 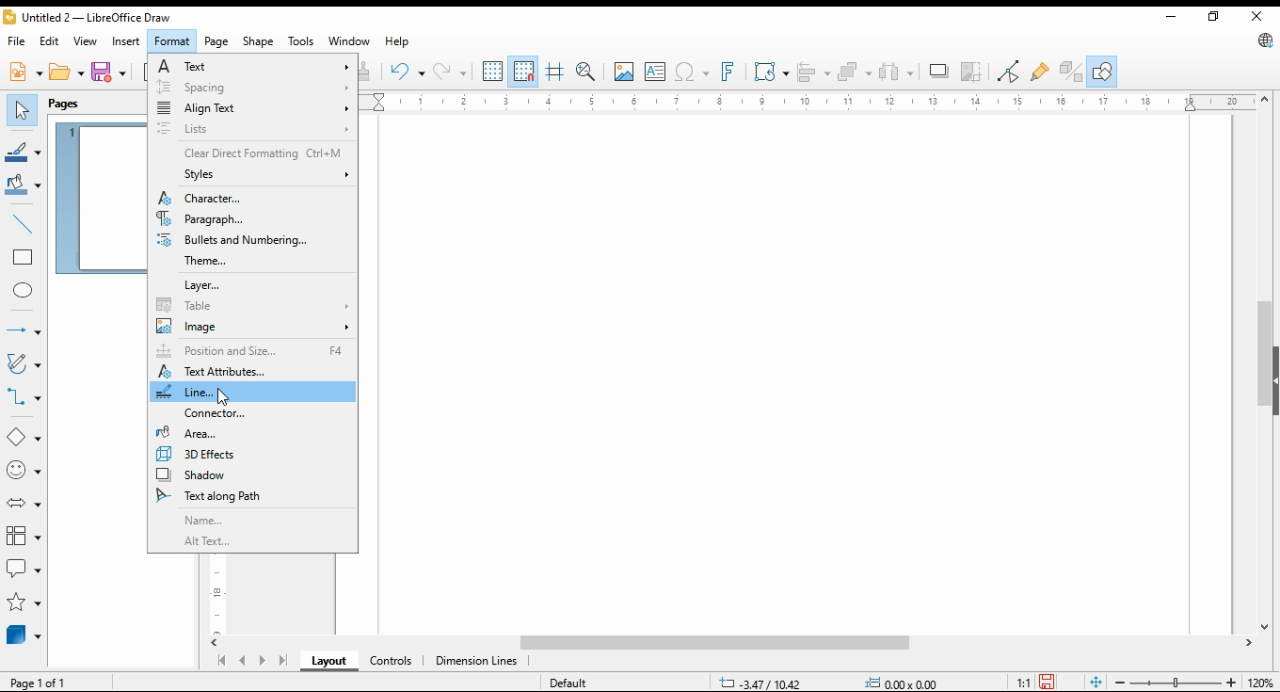 I want to click on area, so click(x=188, y=433).